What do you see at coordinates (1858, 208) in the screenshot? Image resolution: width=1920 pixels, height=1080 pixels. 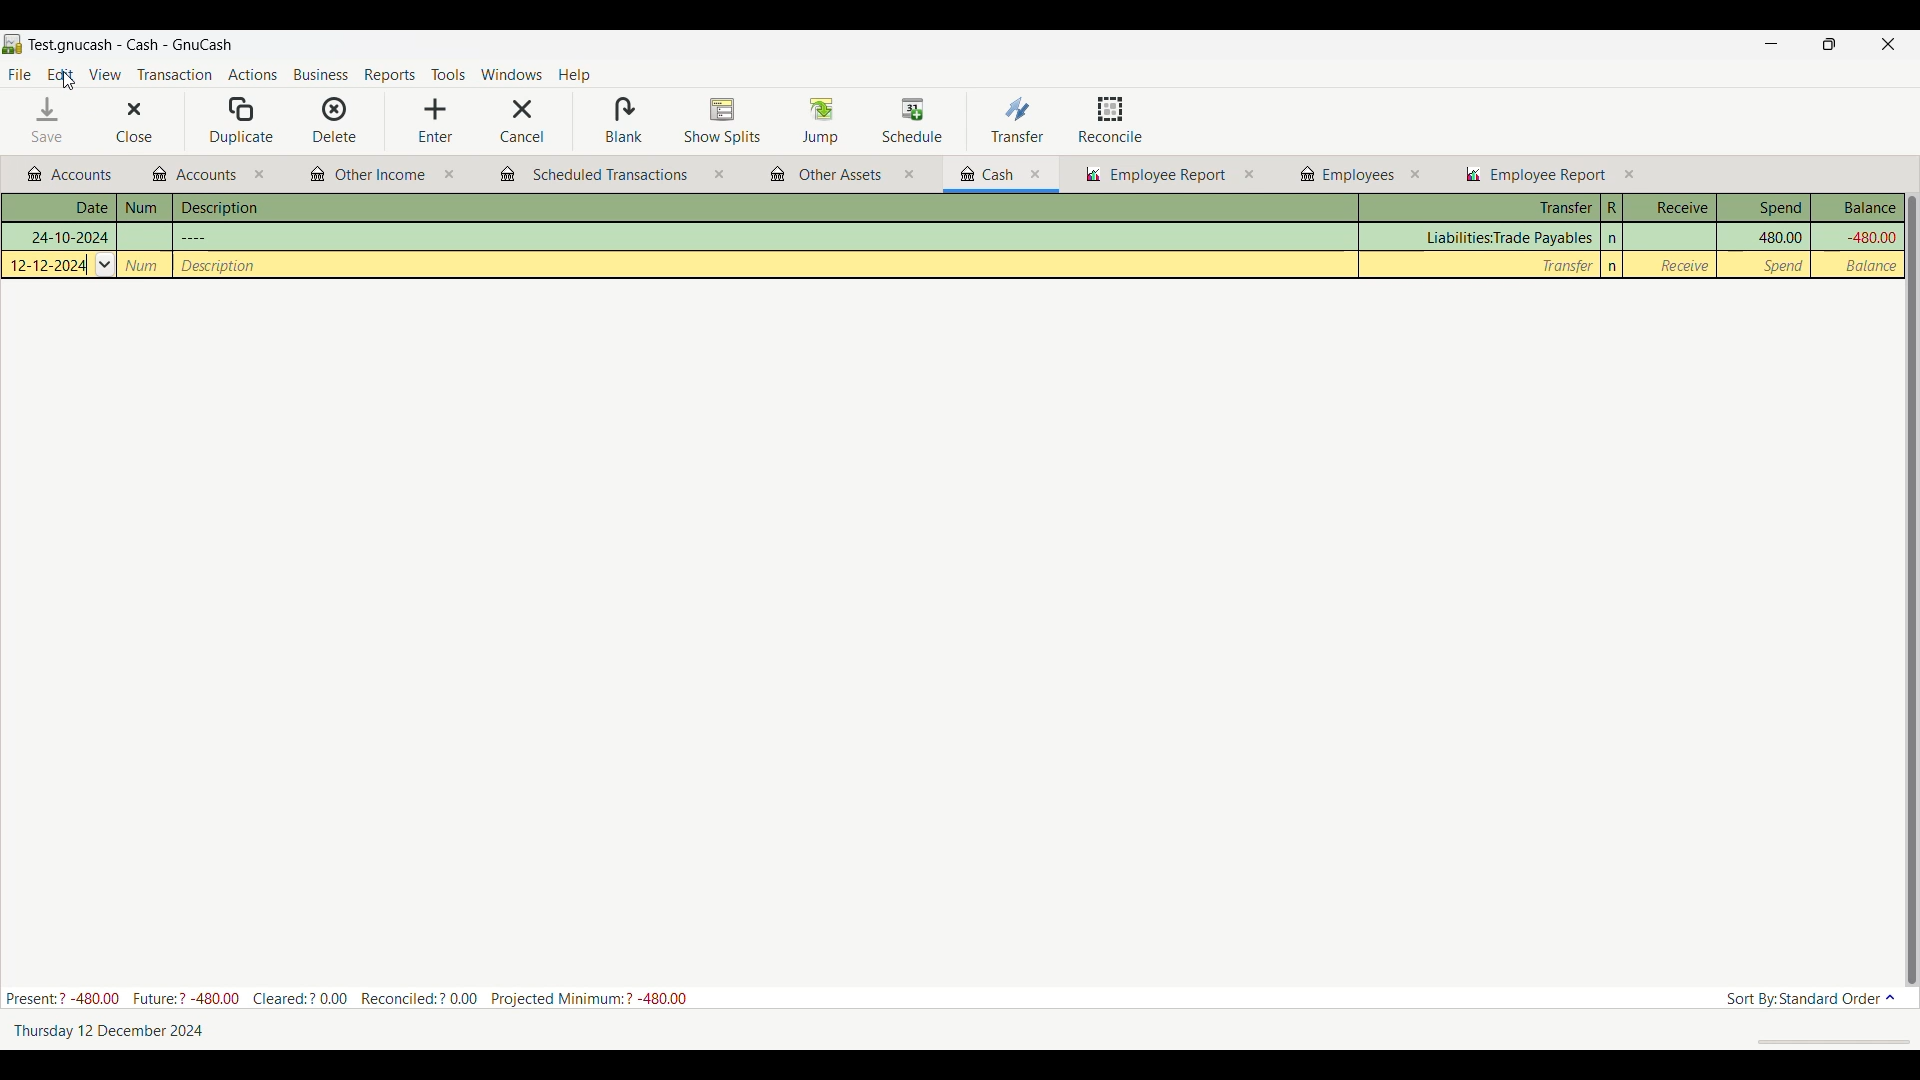 I see `Balance column` at bounding box center [1858, 208].